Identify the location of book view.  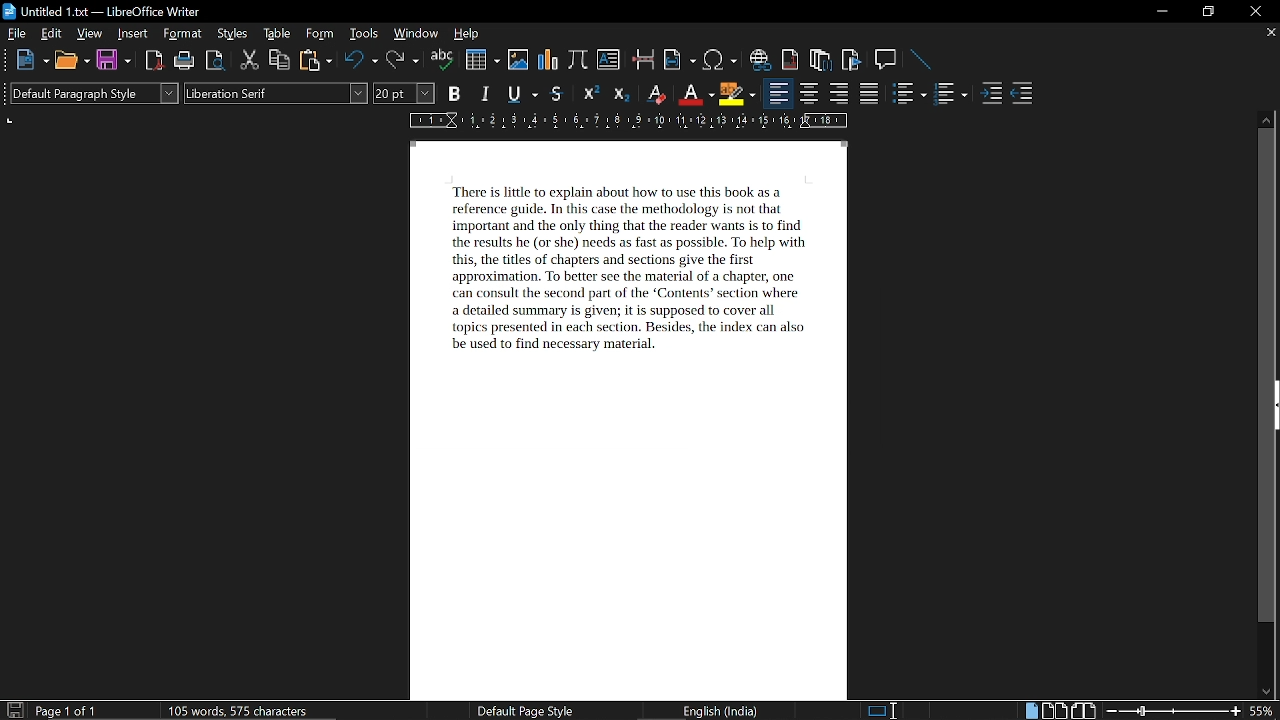
(1083, 711).